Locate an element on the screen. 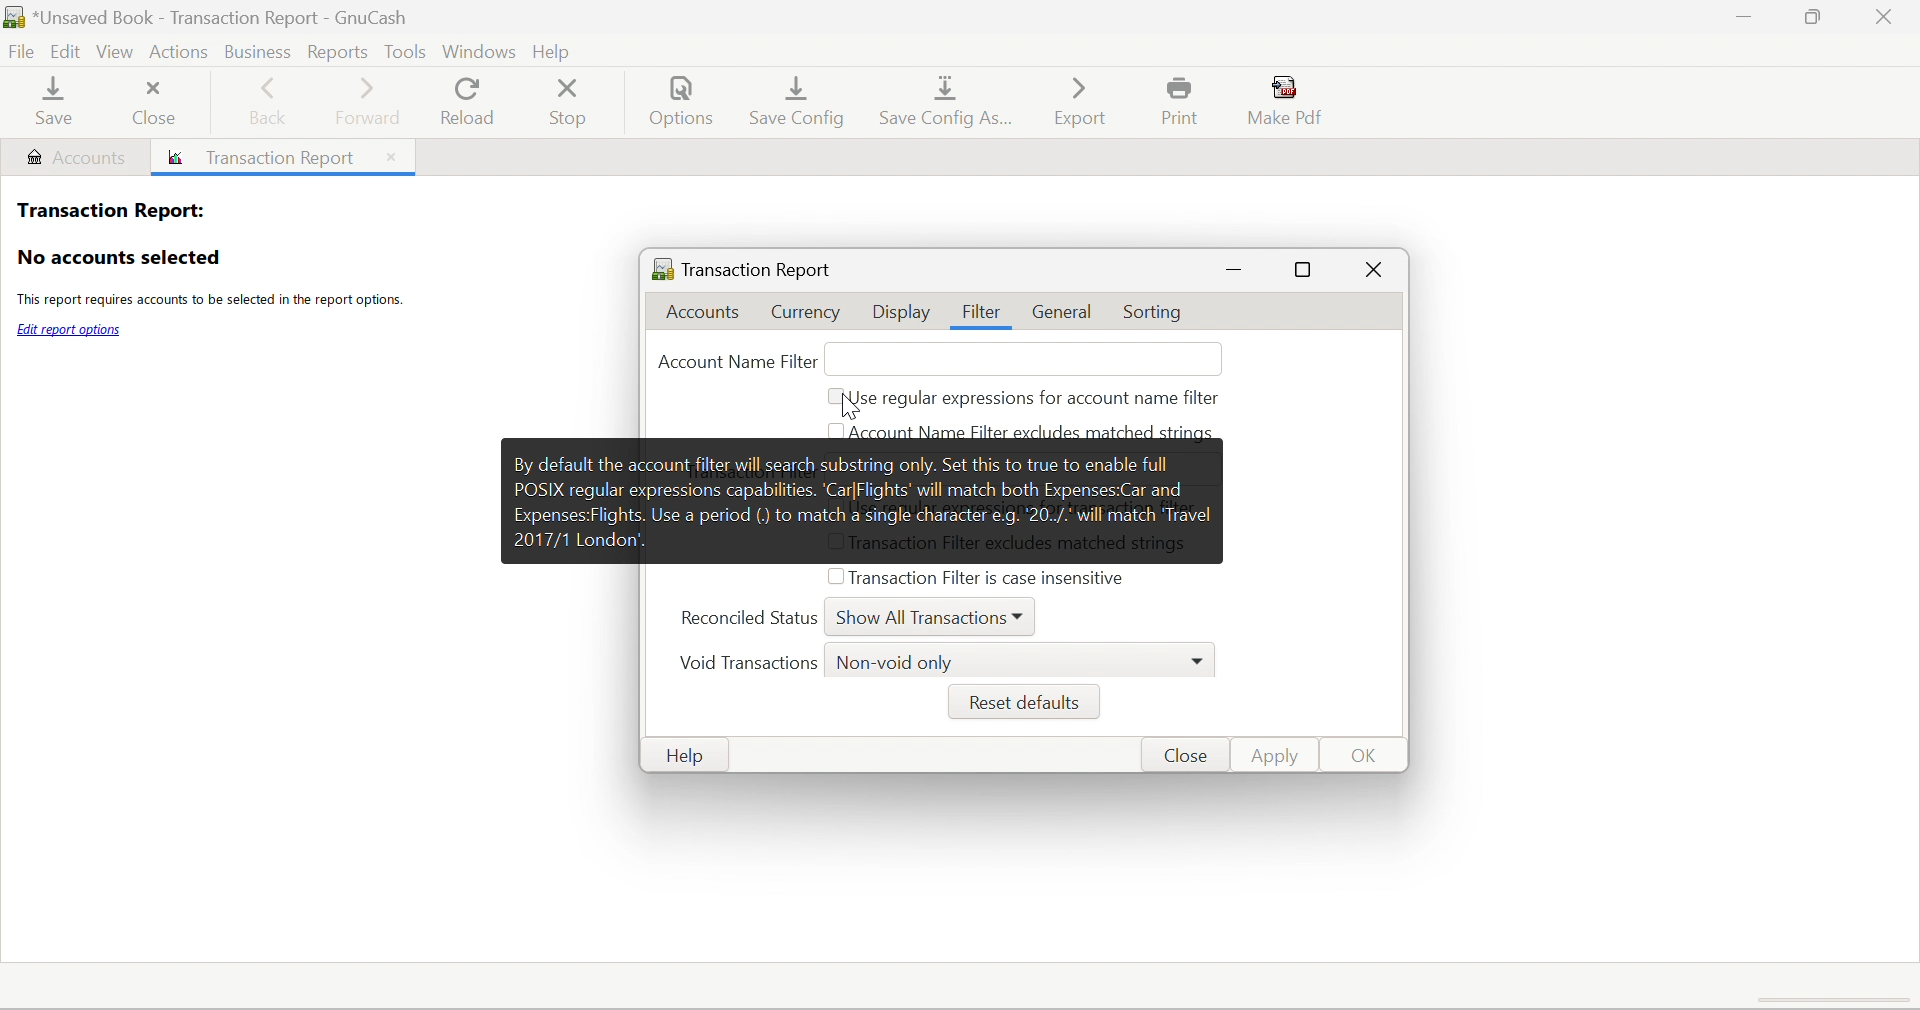 Image resolution: width=1920 pixels, height=1010 pixels. Stop is located at coordinates (572, 103).